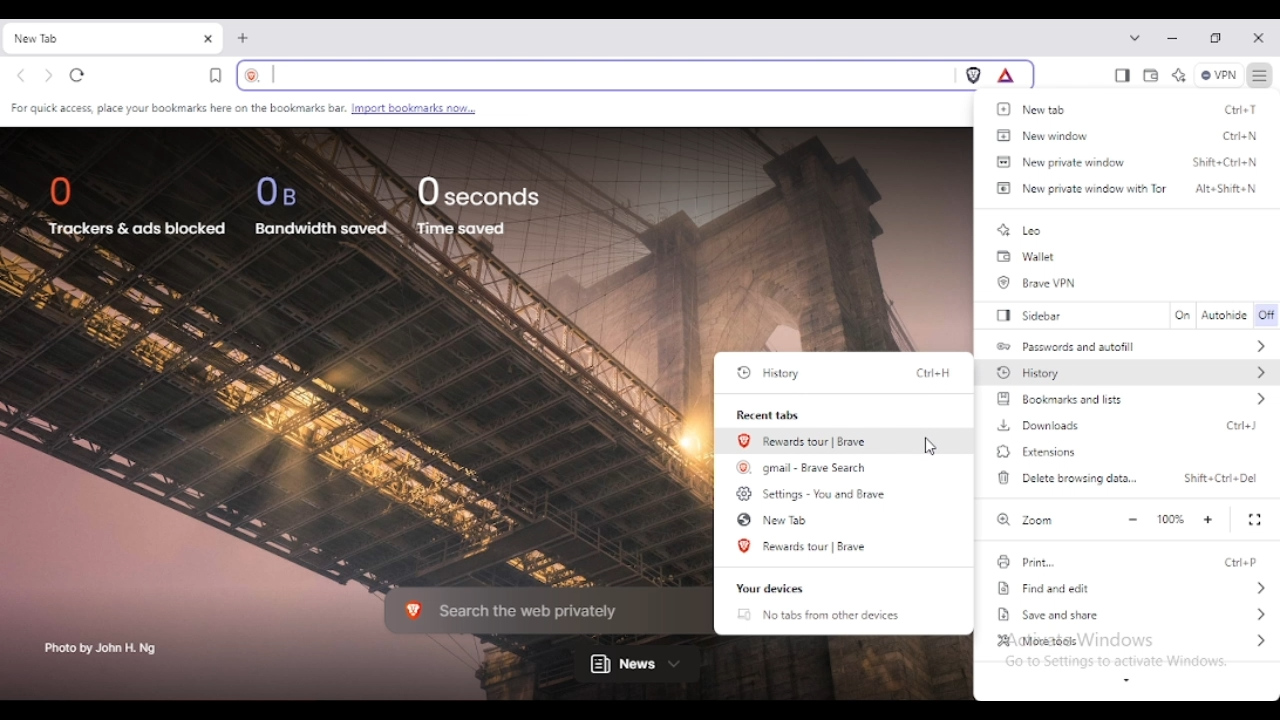 Image resolution: width=1280 pixels, height=720 pixels. Describe the element at coordinates (1221, 478) in the screenshot. I see `shortcut for delete browsing data` at that location.